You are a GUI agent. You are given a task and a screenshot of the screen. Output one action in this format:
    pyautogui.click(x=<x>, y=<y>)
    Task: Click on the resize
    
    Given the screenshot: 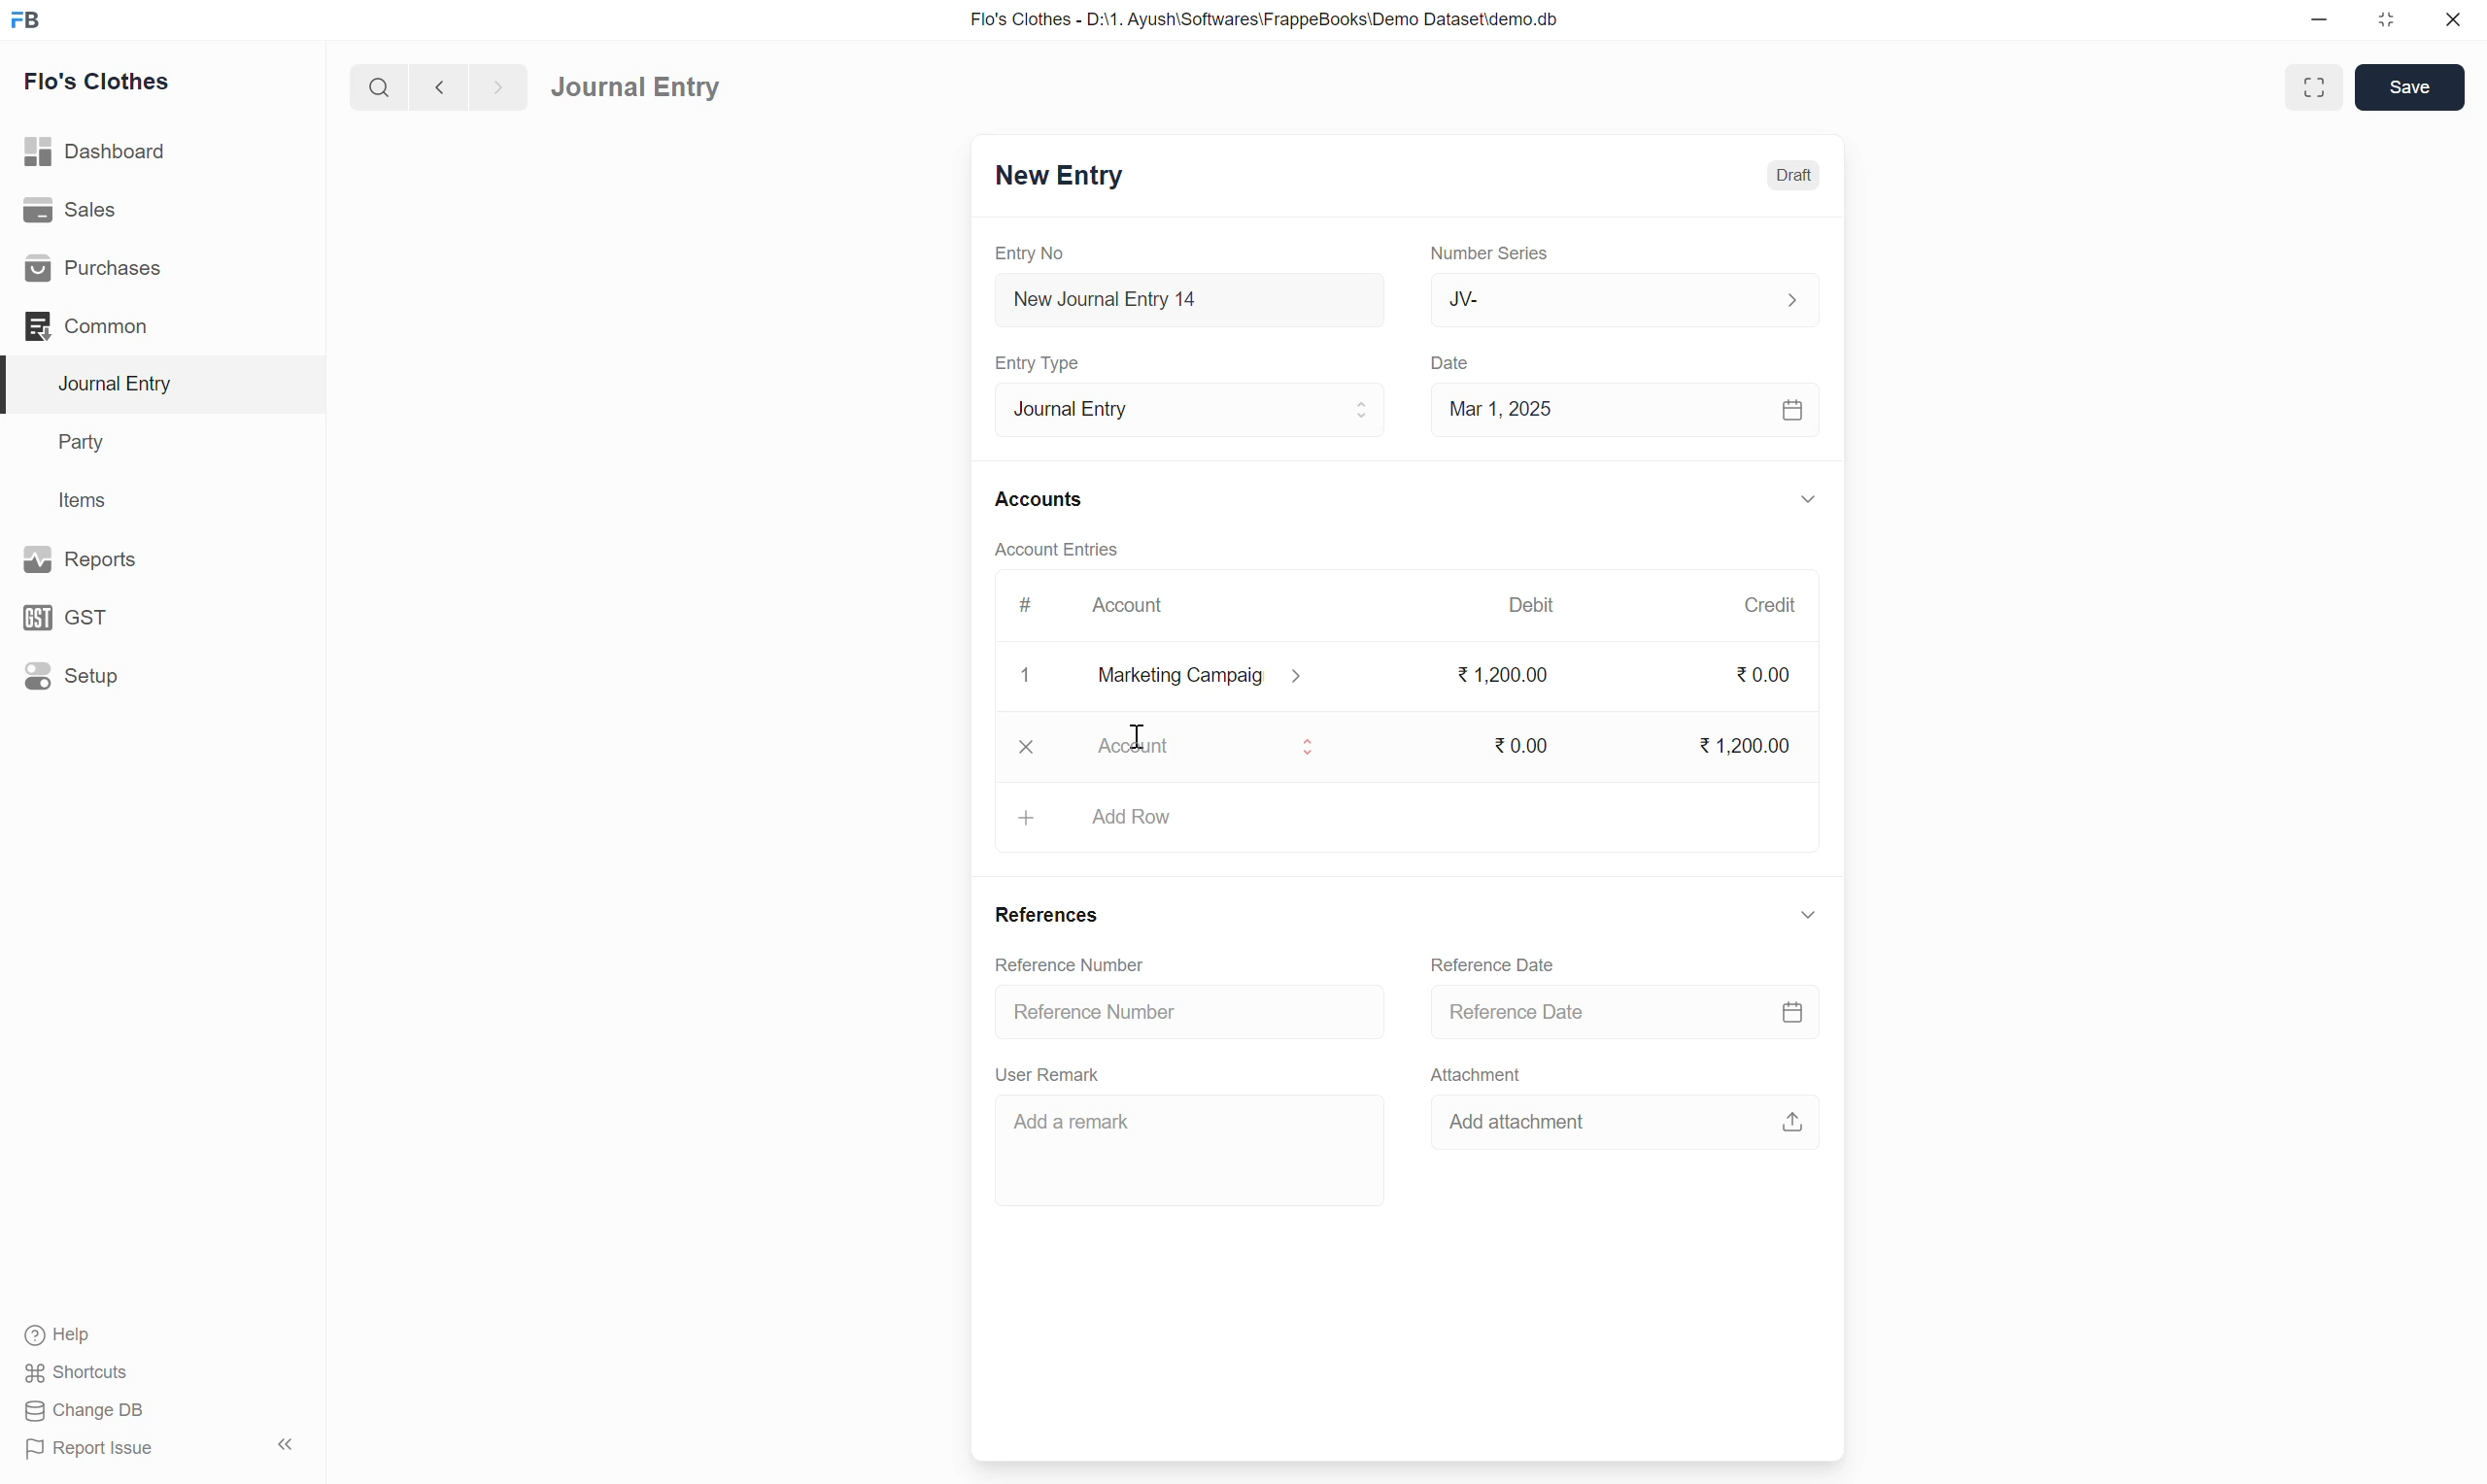 What is the action you would take?
    pyautogui.click(x=2383, y=20)
    